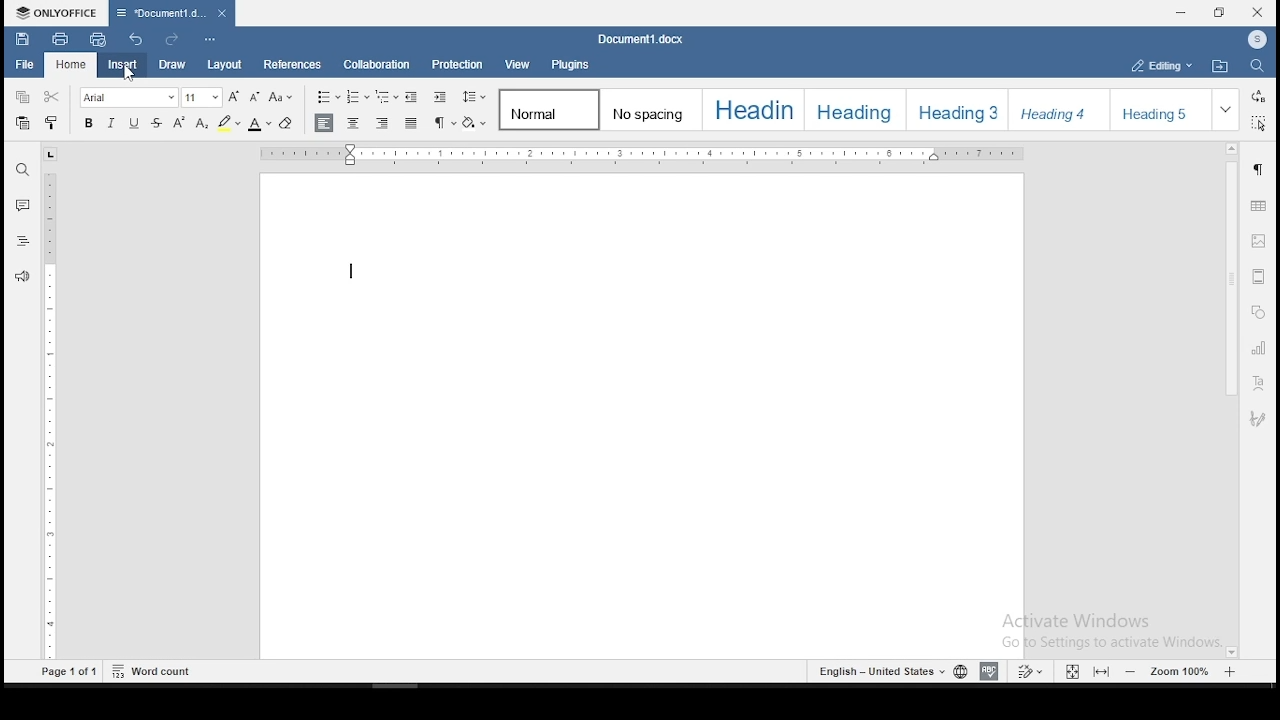  What do you see at coordinates (67, 674) in the screenshot?
I see `Page 1 of 1` at bounding box center [67, 674].